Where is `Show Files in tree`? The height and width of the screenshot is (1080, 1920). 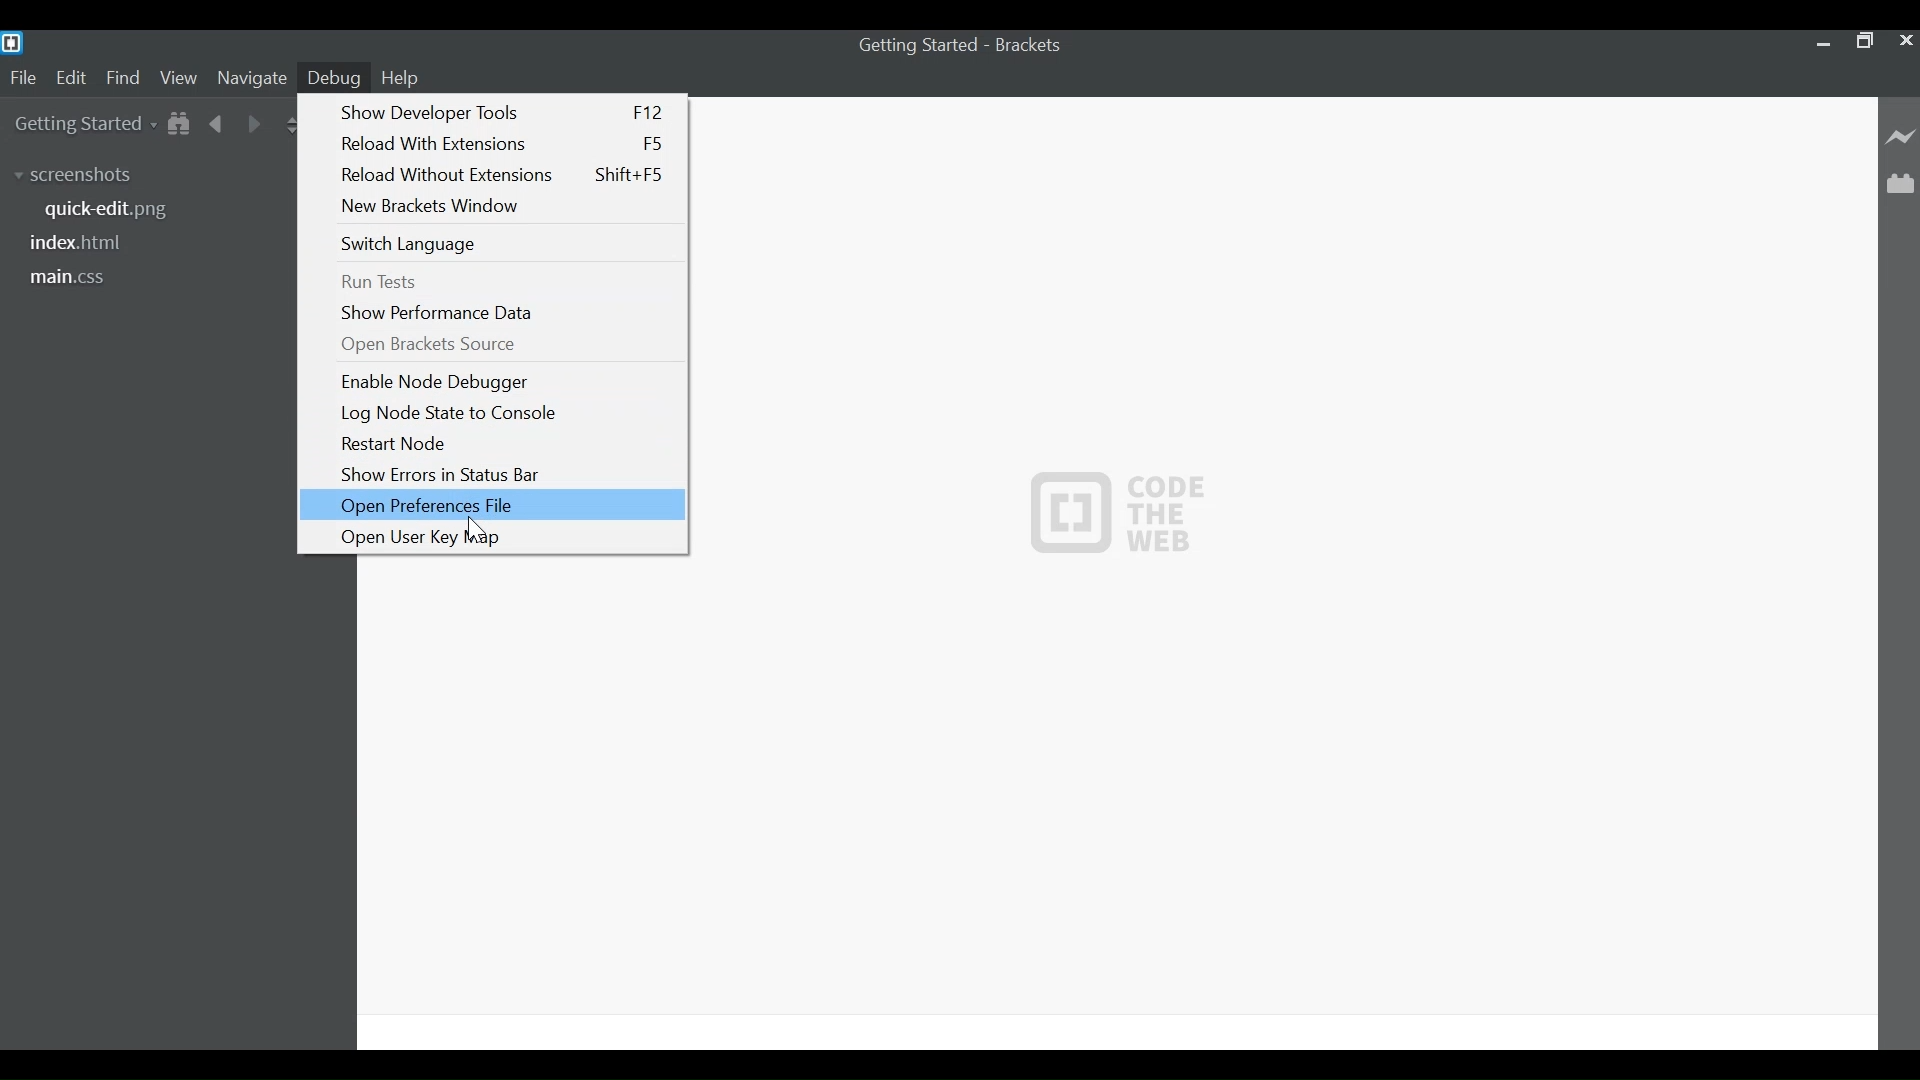
Show Files in tree is located at coordinates (181, 123).